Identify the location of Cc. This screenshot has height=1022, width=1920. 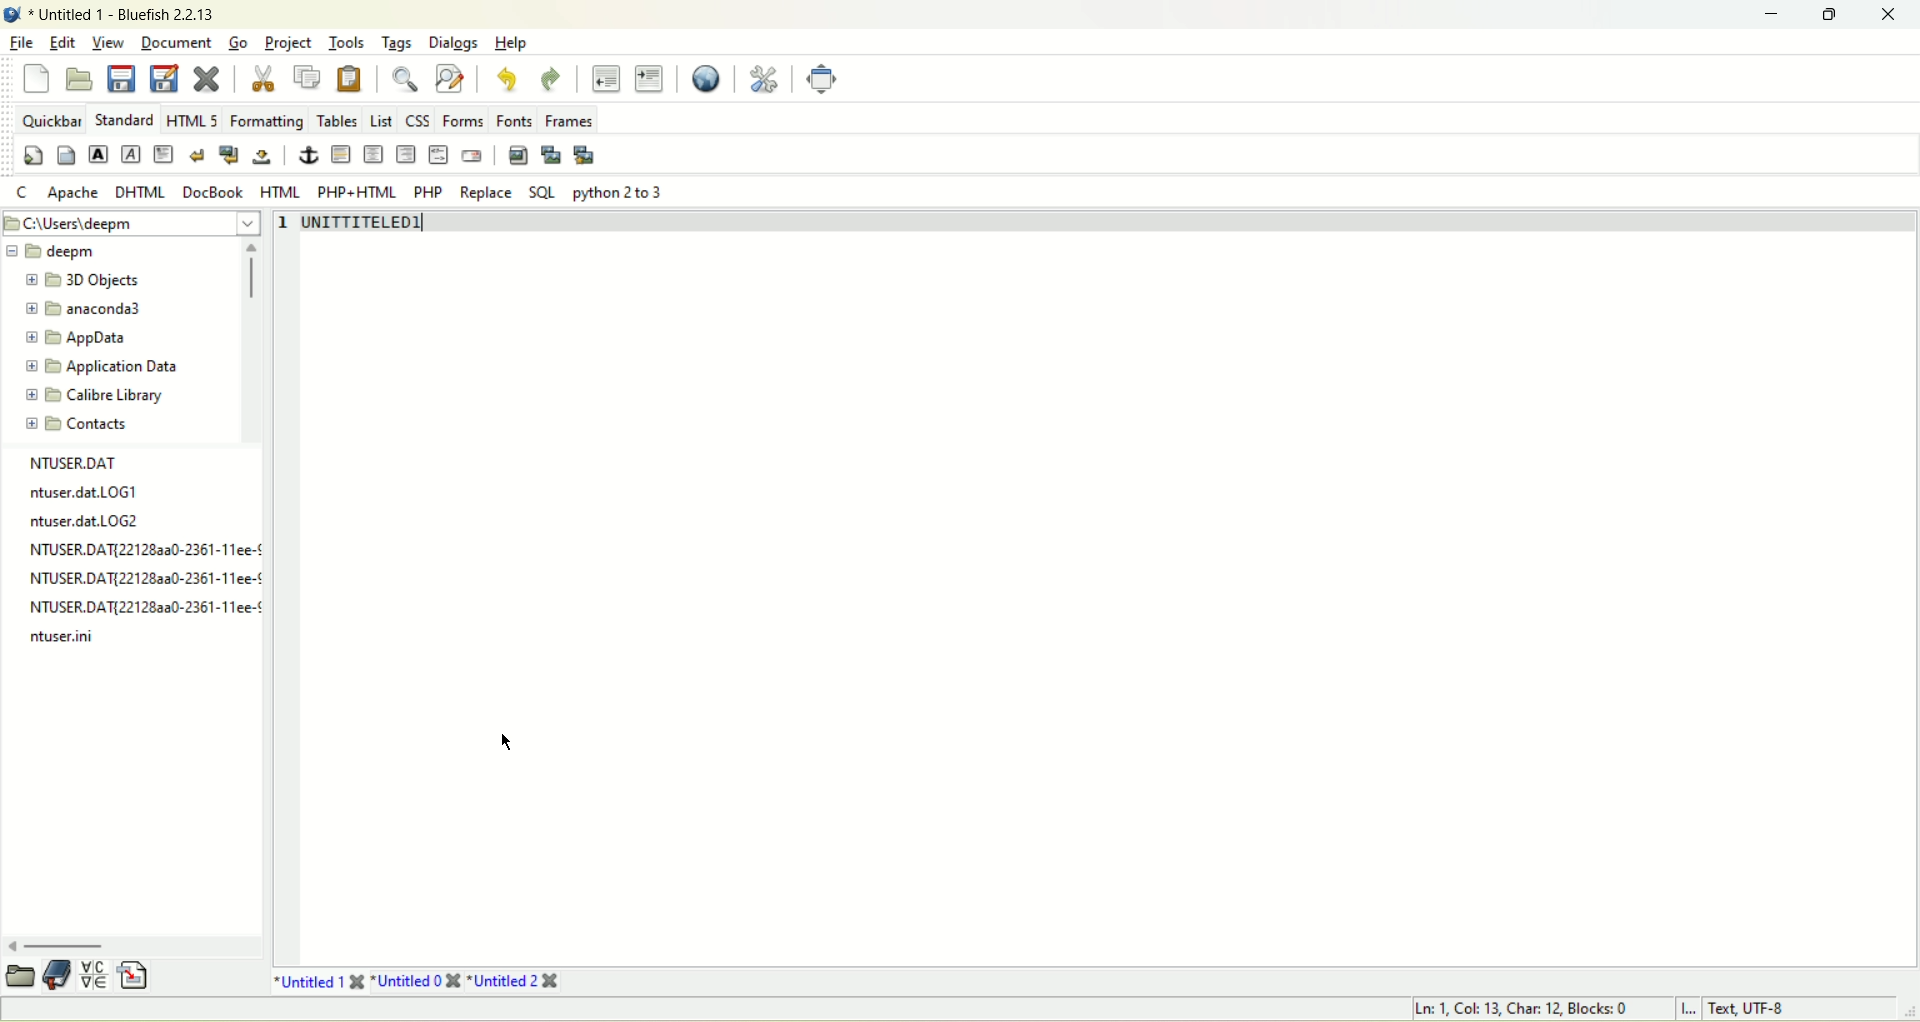
(22, 191).